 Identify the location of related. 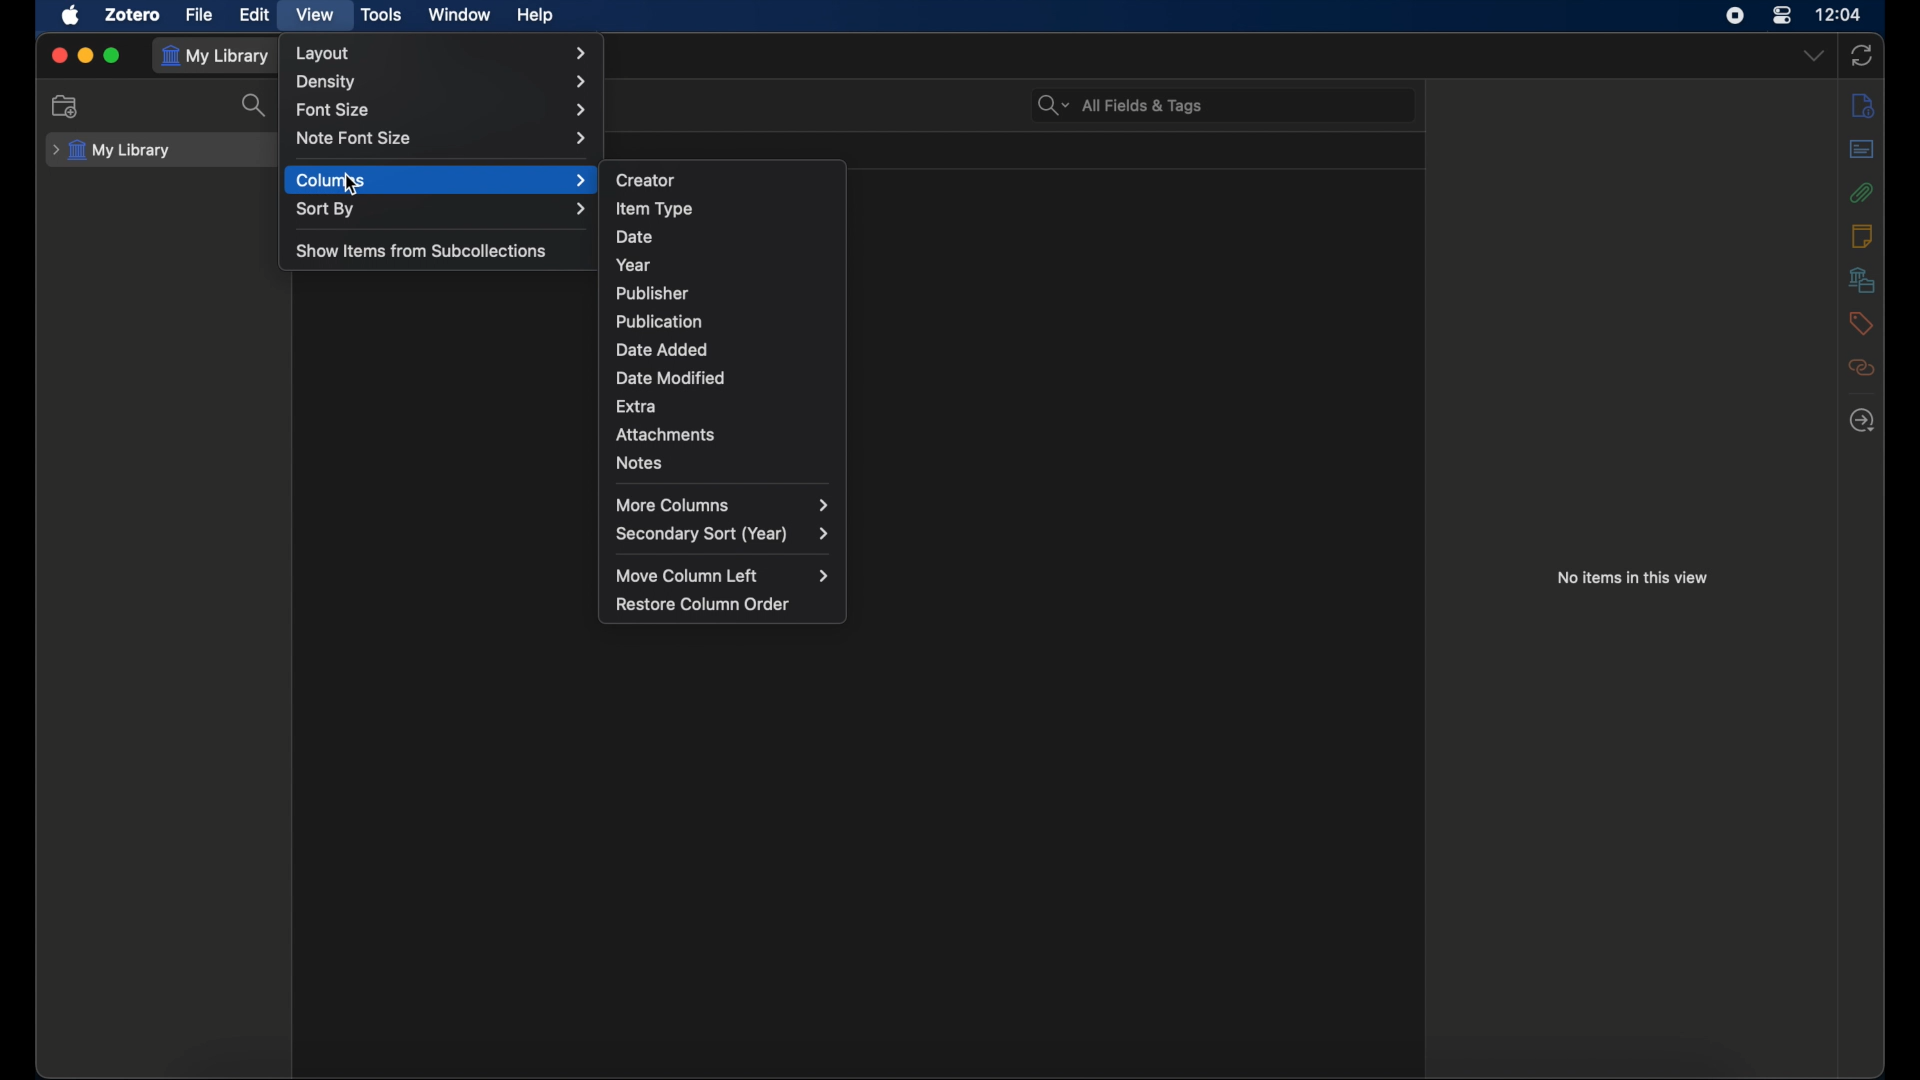
(1862, 368).